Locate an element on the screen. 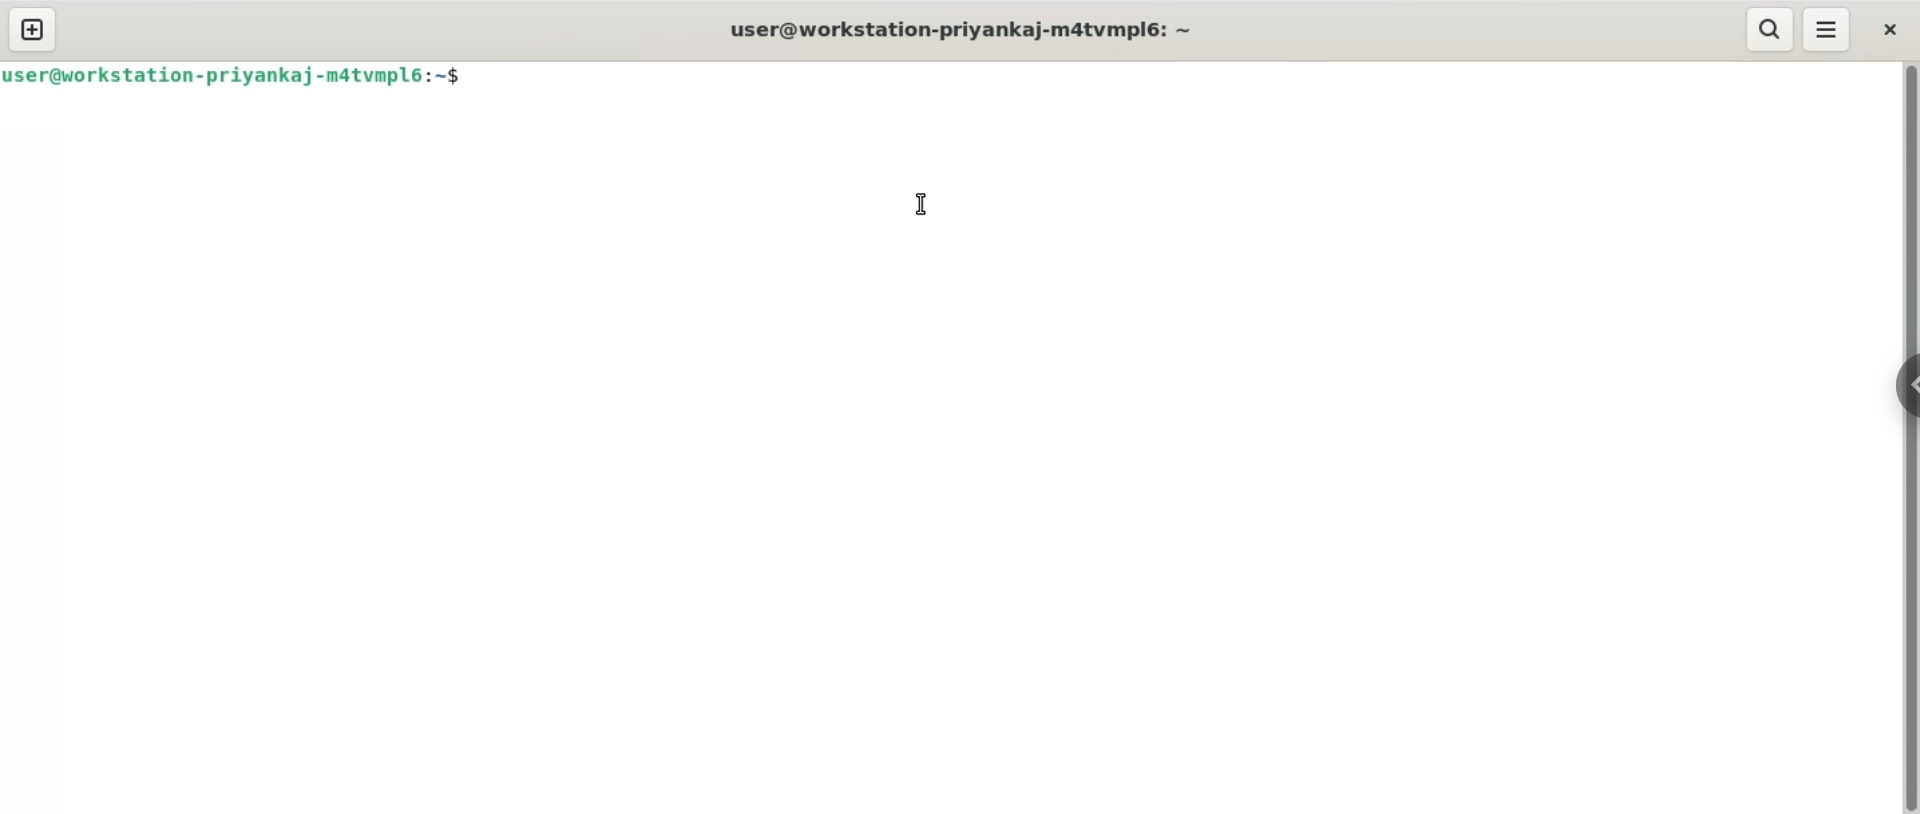 The height and width of the screenshot is (814, 1920). new tab is located at coordinates (32, 29).